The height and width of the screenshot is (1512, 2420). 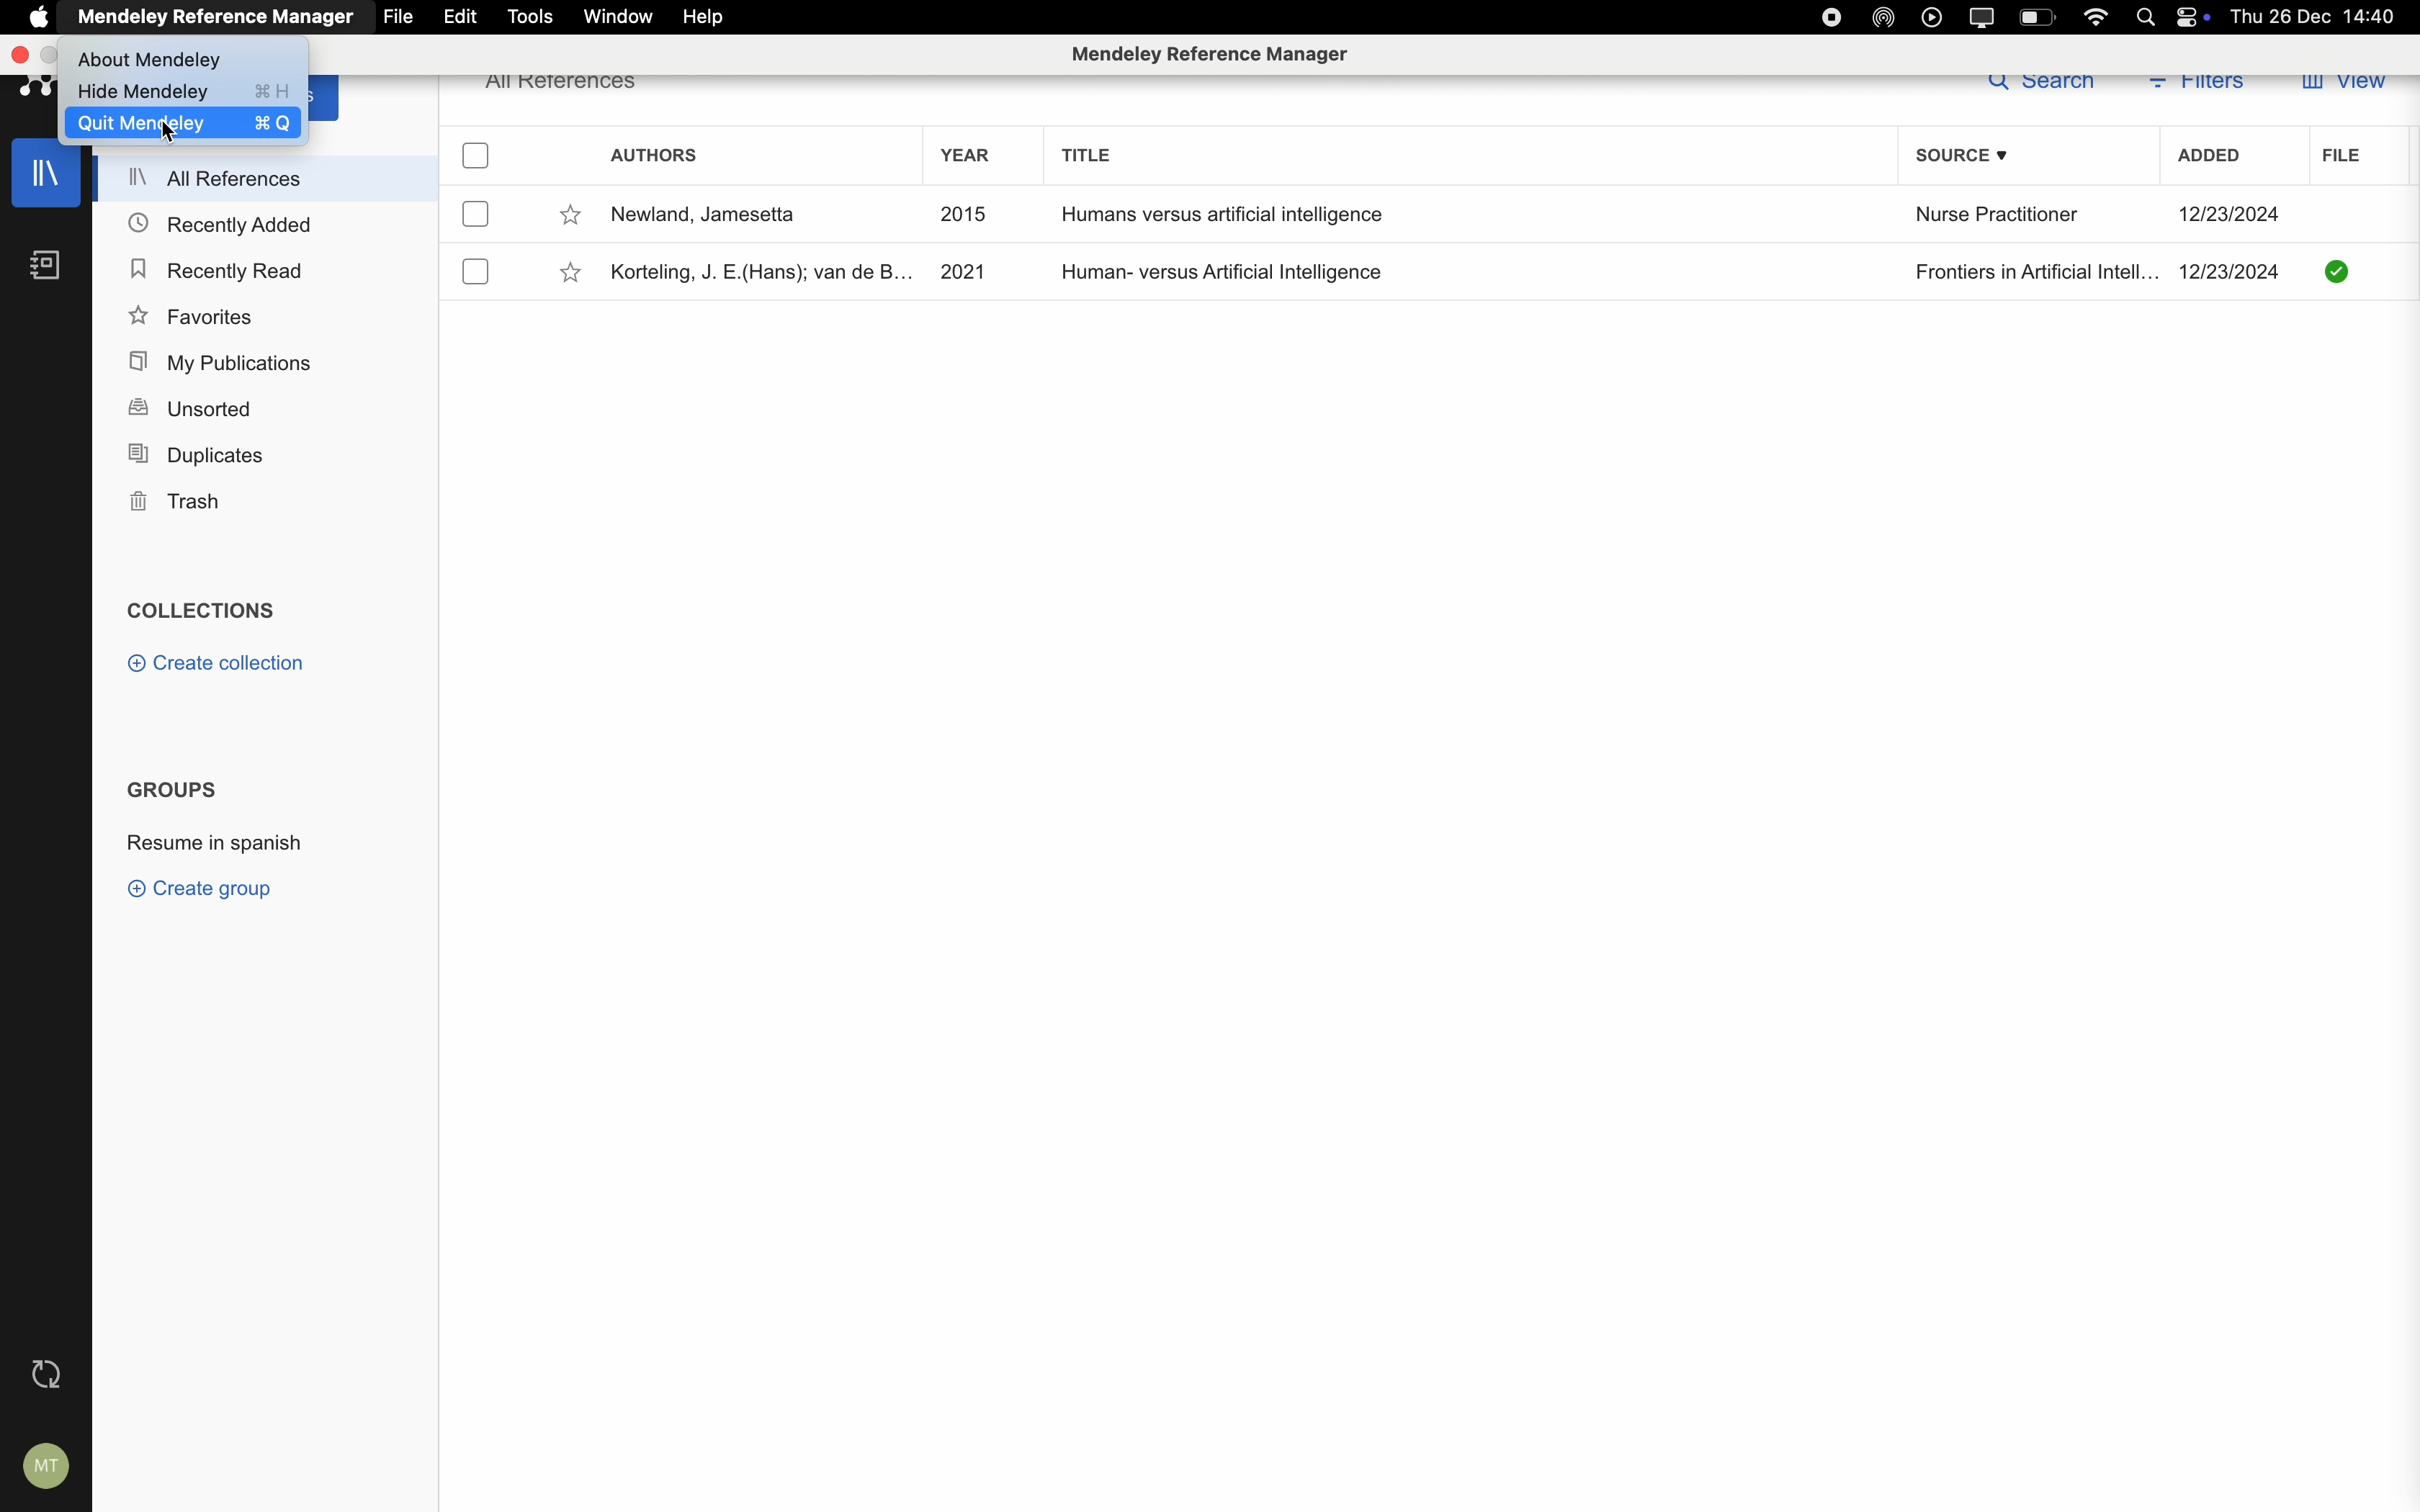 What do you see at coordinates (475, 214) in the screenshot?
I see `check box` at bounding box center [475, 214].